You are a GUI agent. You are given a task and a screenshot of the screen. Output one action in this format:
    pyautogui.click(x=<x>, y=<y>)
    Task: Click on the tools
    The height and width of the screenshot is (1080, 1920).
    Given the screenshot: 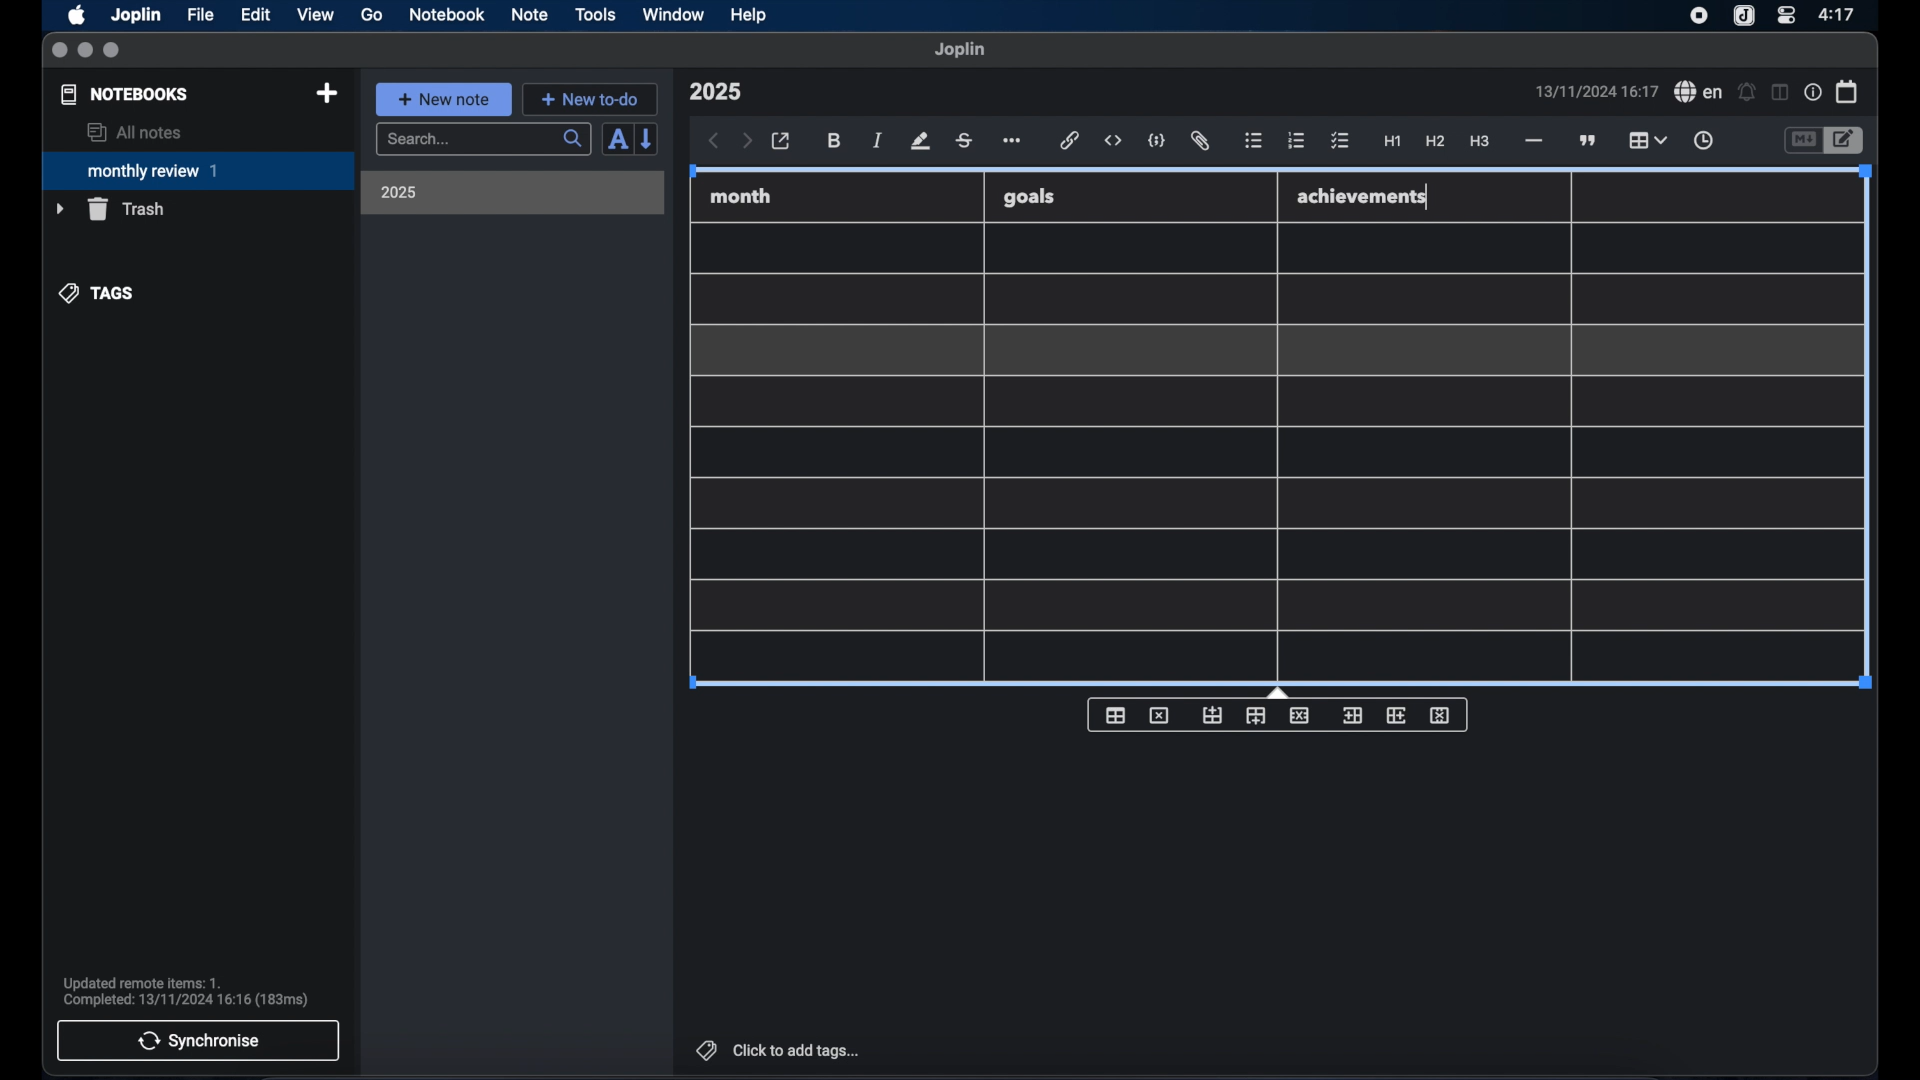 What is the action you would take?
    pyautogui.click(x=595, y=14)
    